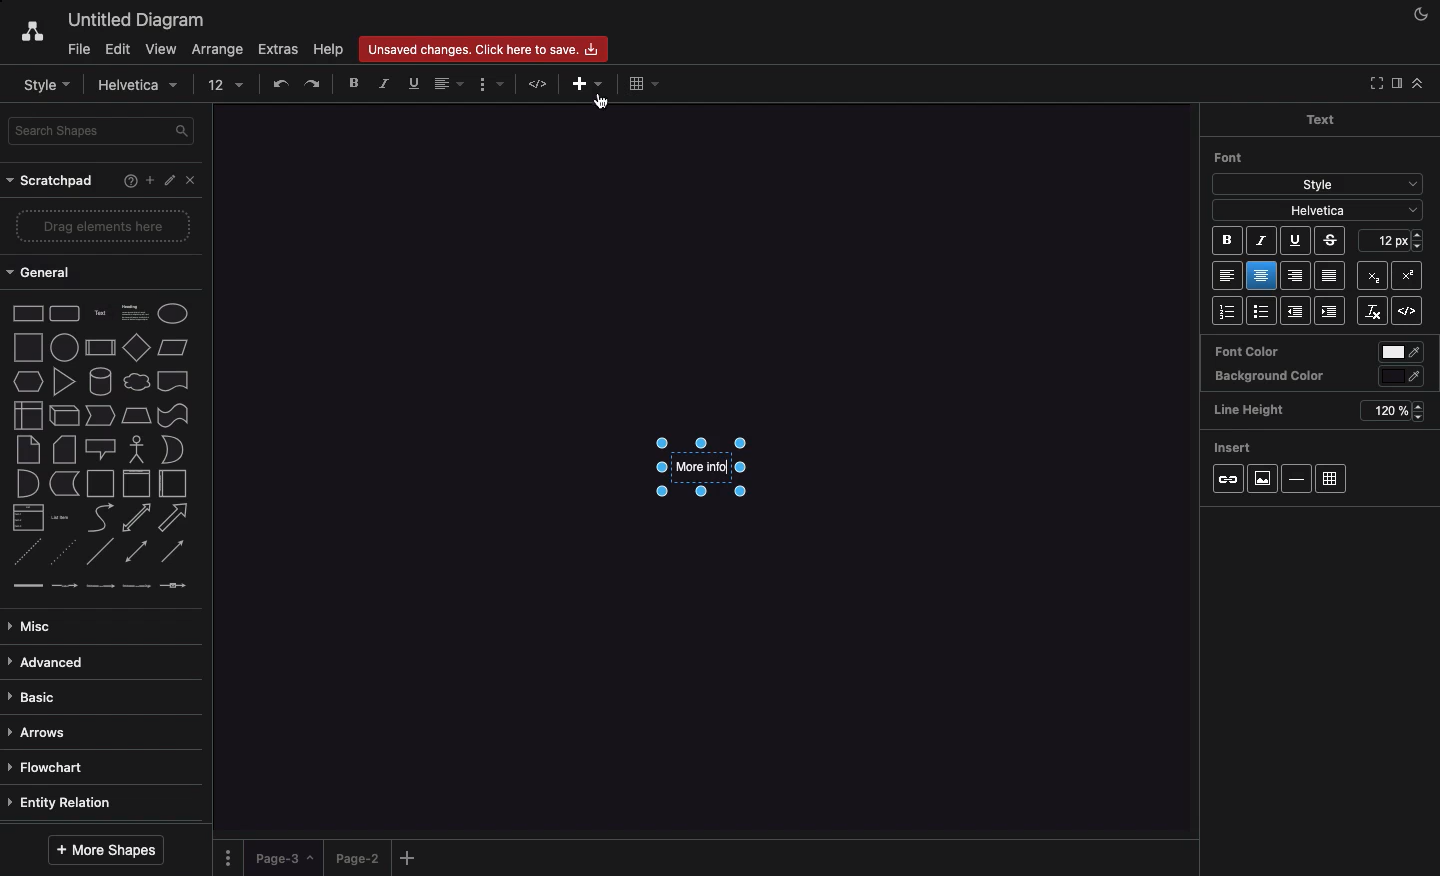 Image resolution: width=1440 pixels, height=876 pixels. I want to click on Redo, so click(314, 84).